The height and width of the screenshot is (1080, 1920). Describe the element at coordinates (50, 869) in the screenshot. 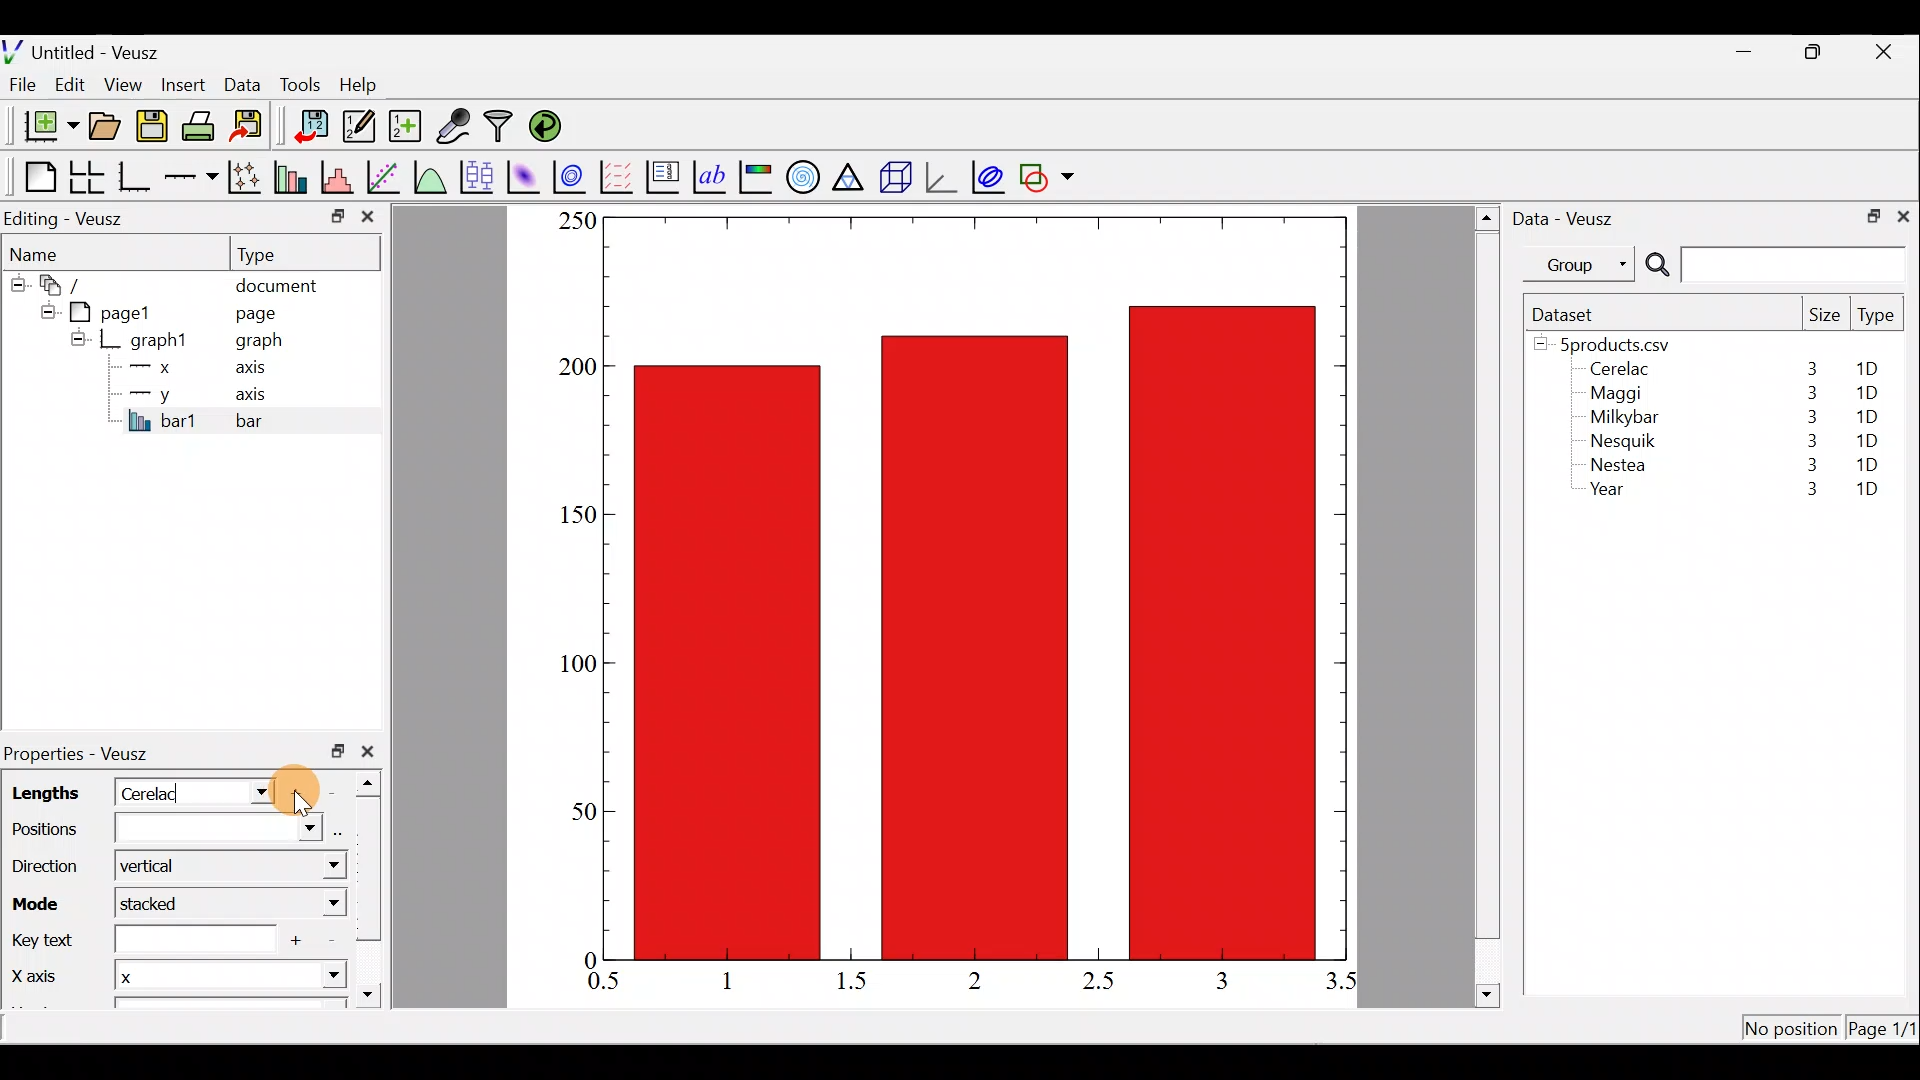

I see `Direction` at that location.